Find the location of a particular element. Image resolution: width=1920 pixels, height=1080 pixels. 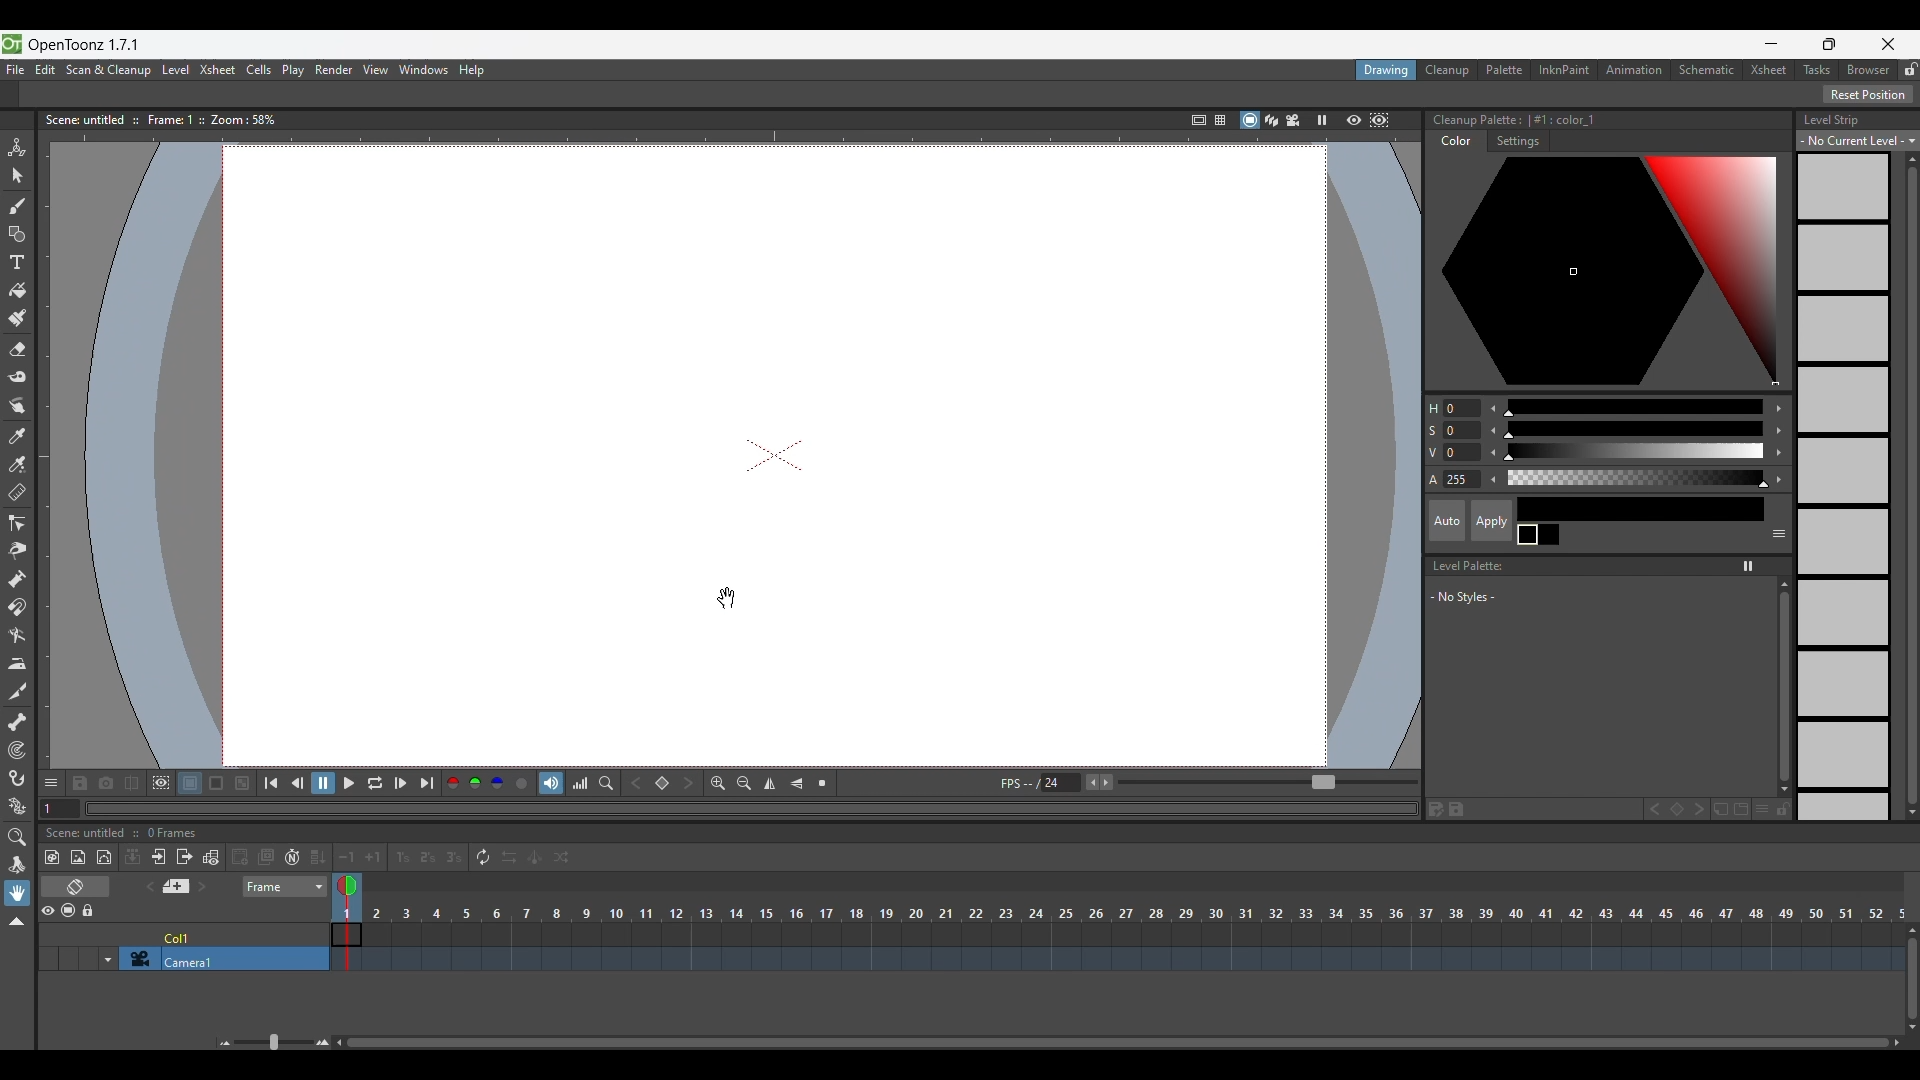

Manually input frames per second is located at coordinates (1041, 783).